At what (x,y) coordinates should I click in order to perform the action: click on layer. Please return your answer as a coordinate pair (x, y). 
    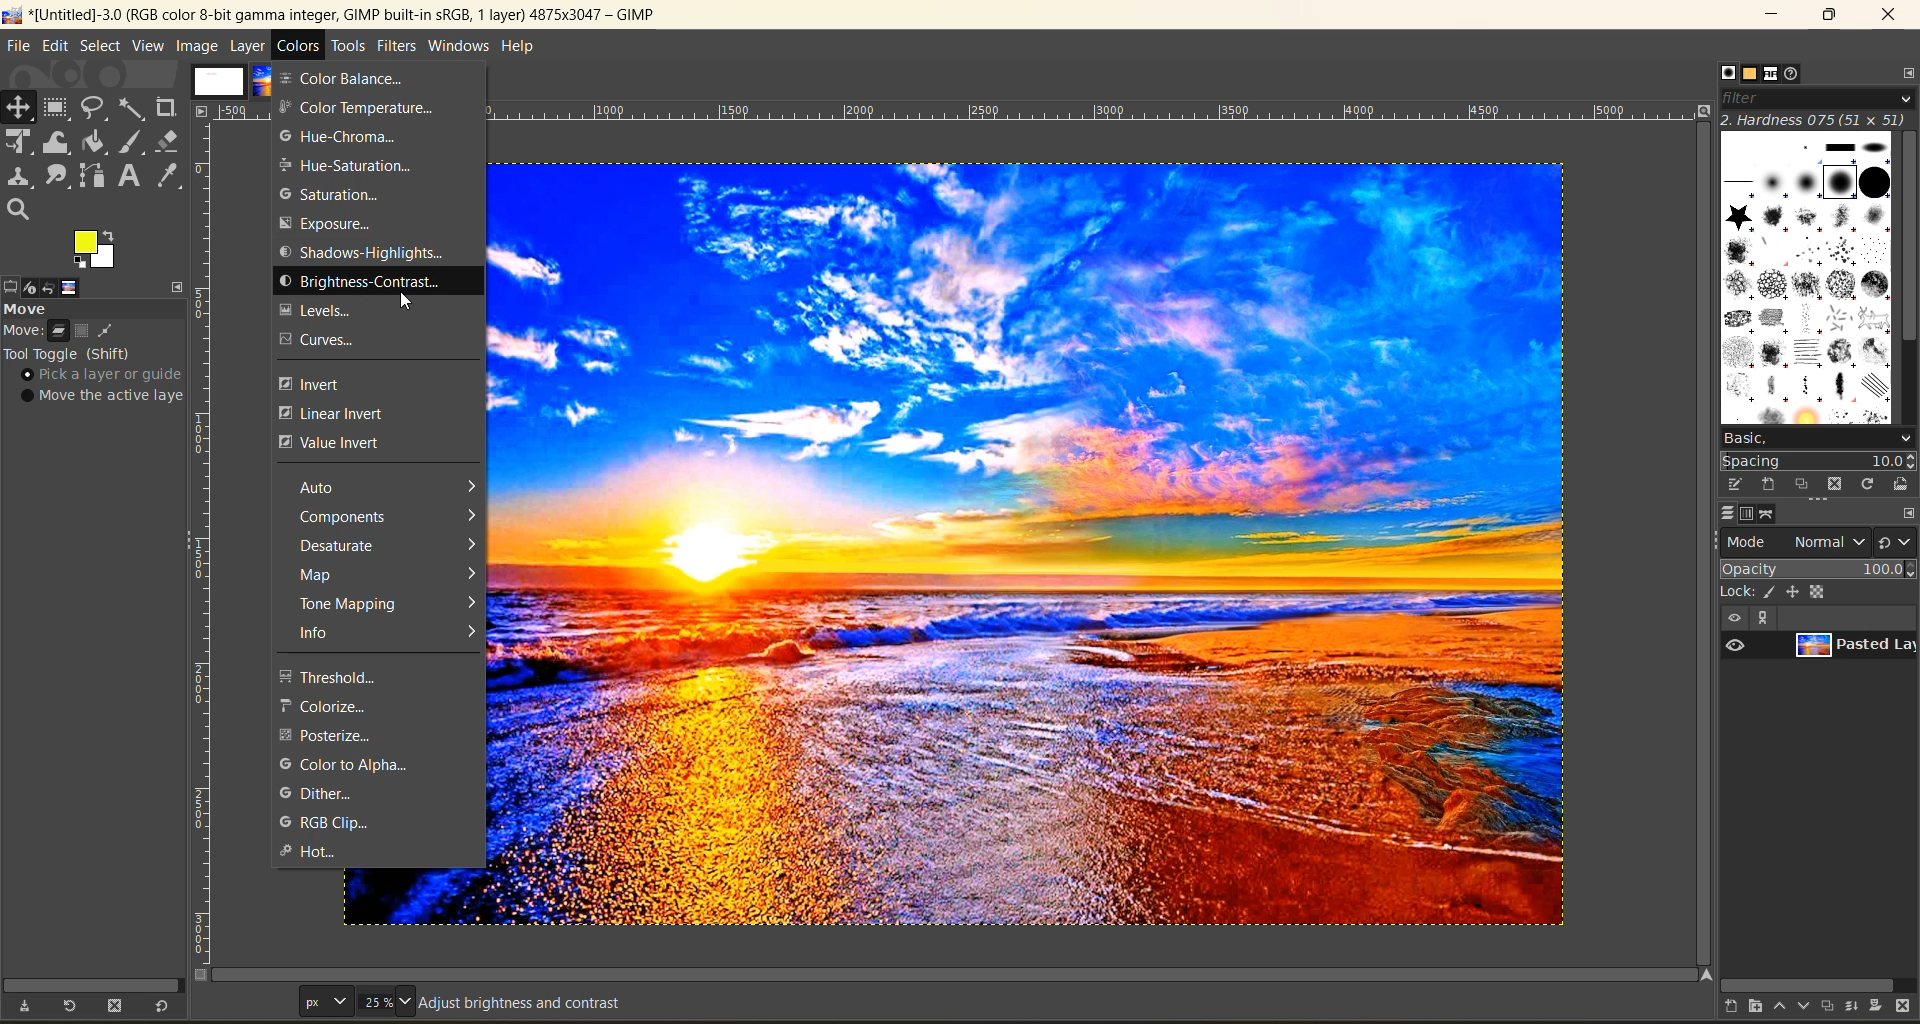
    Looking at the image, I should click on (250, 45).